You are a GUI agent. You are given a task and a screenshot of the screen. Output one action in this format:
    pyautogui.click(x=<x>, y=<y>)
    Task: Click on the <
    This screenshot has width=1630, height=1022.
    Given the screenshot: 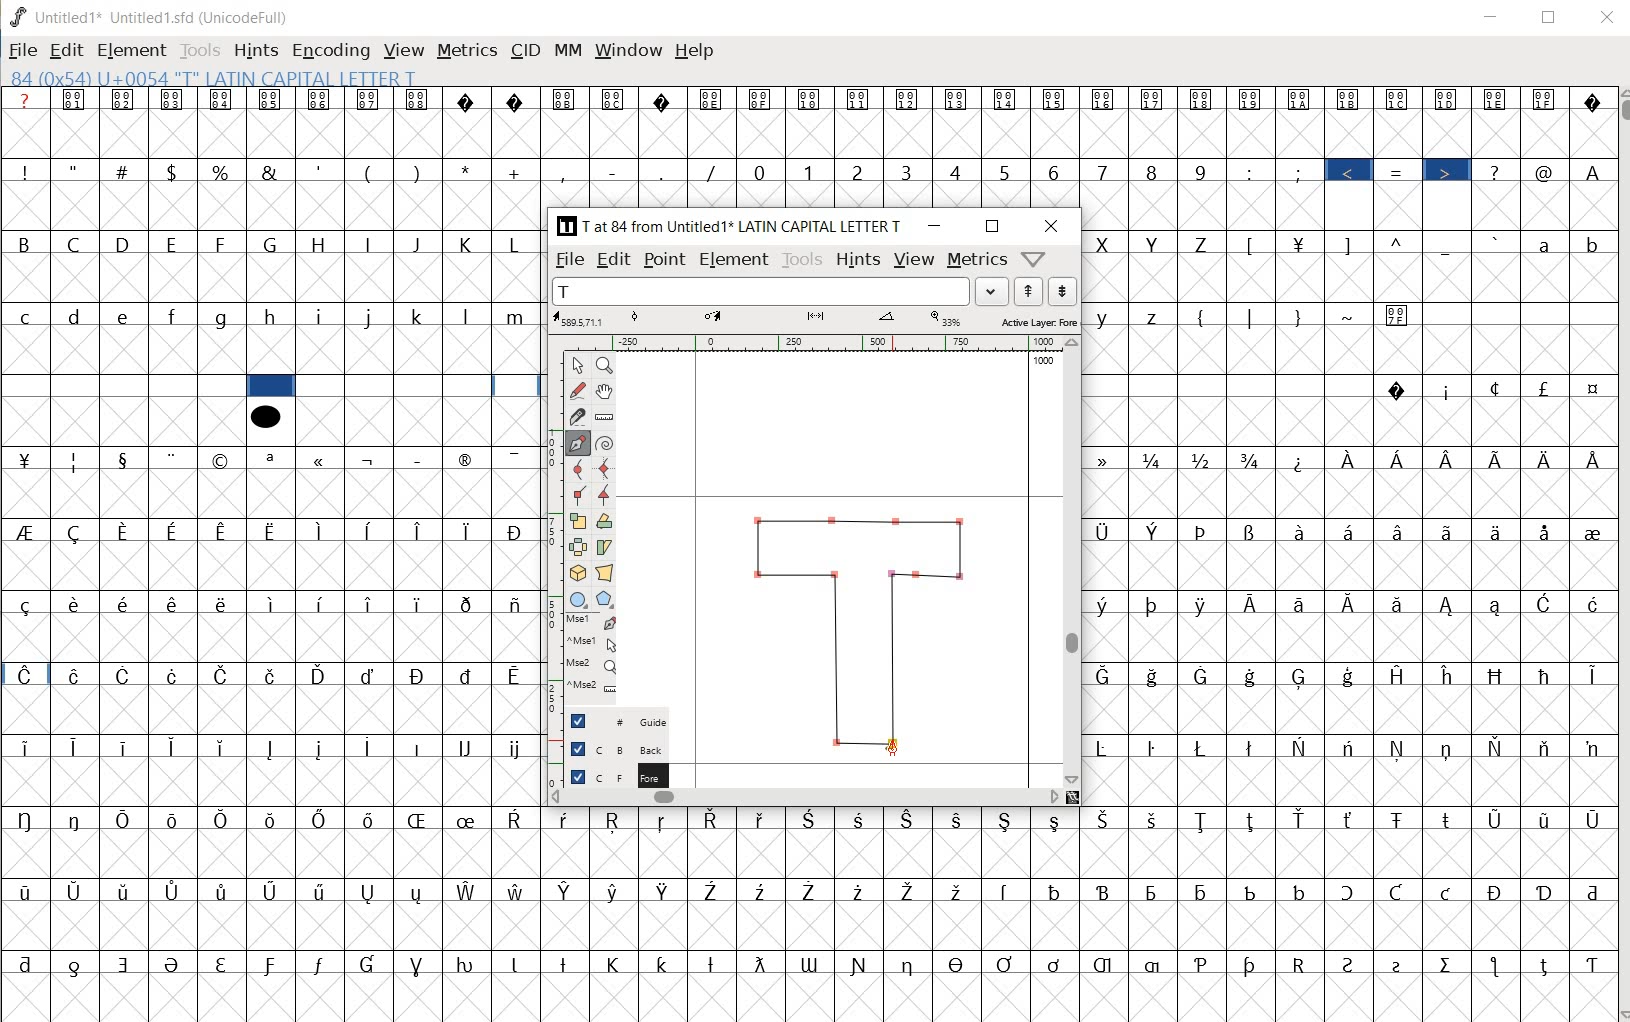 What is the action you would take?
    pyautogui.click(x=1352, y=172)
    